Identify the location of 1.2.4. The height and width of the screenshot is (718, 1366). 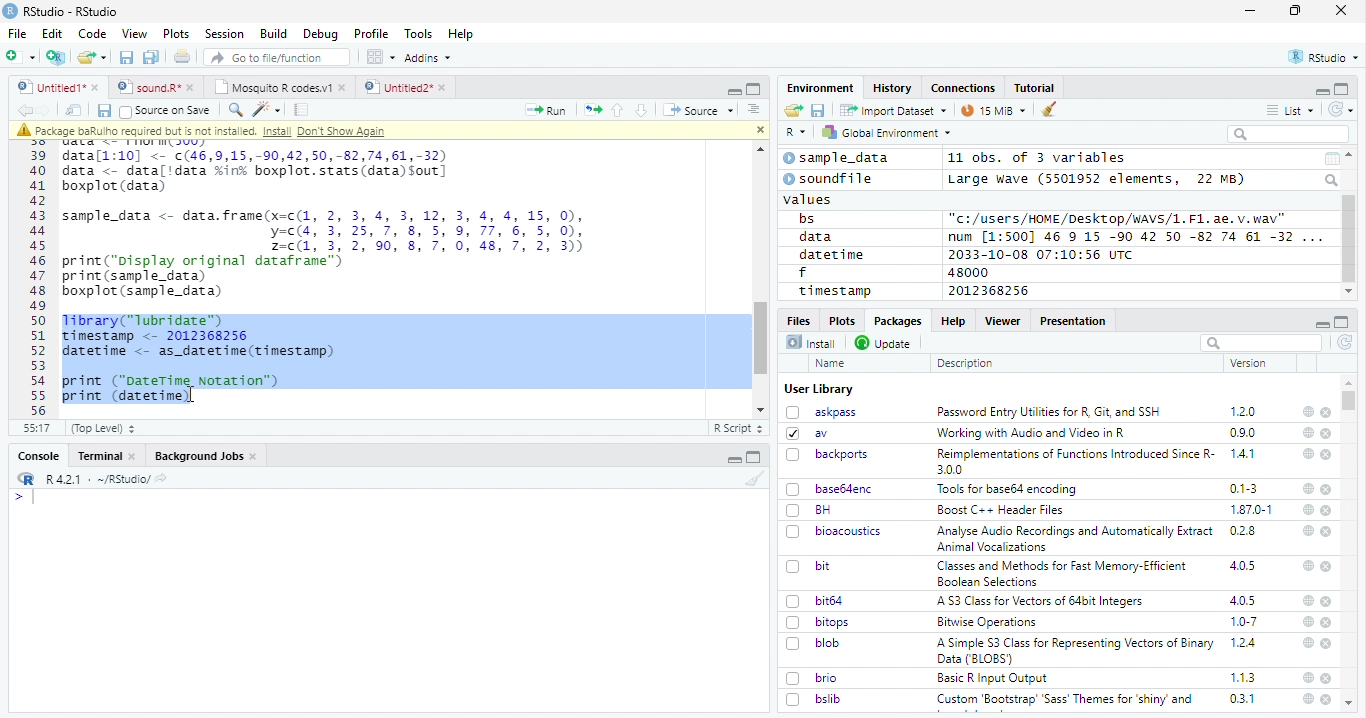
(1245, 642).